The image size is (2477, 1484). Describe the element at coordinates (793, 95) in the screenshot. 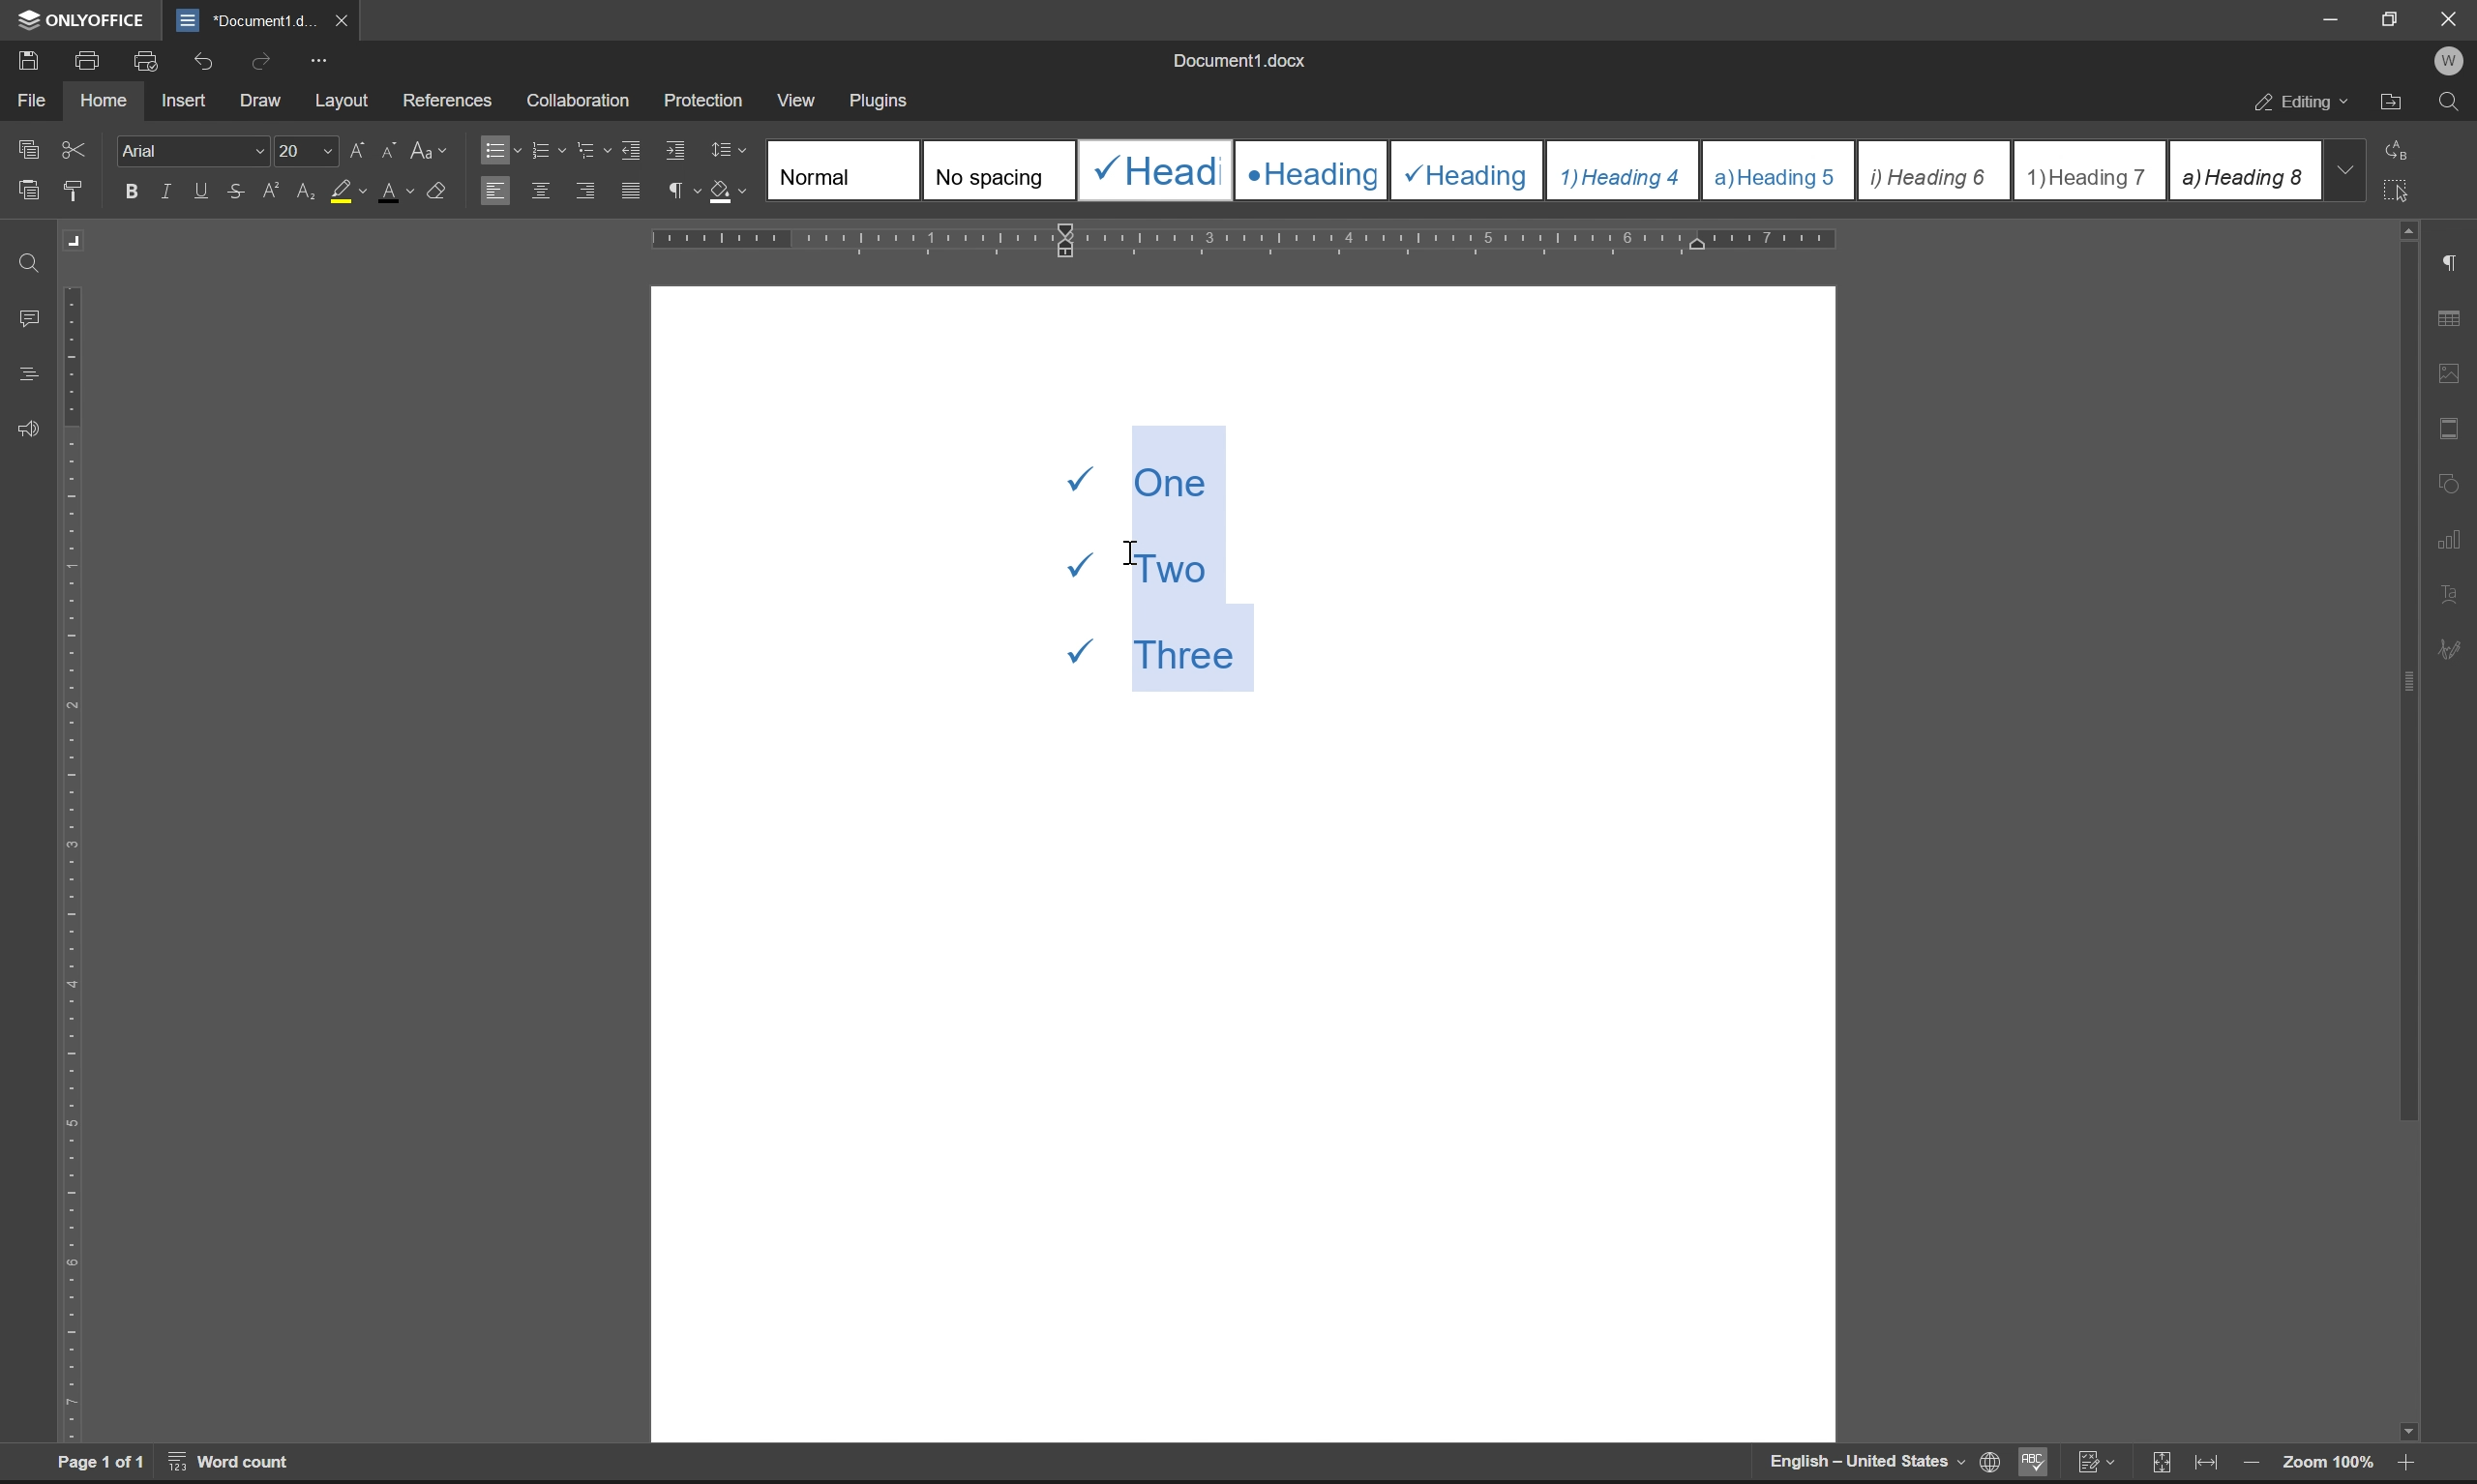

I see `view` at that location.